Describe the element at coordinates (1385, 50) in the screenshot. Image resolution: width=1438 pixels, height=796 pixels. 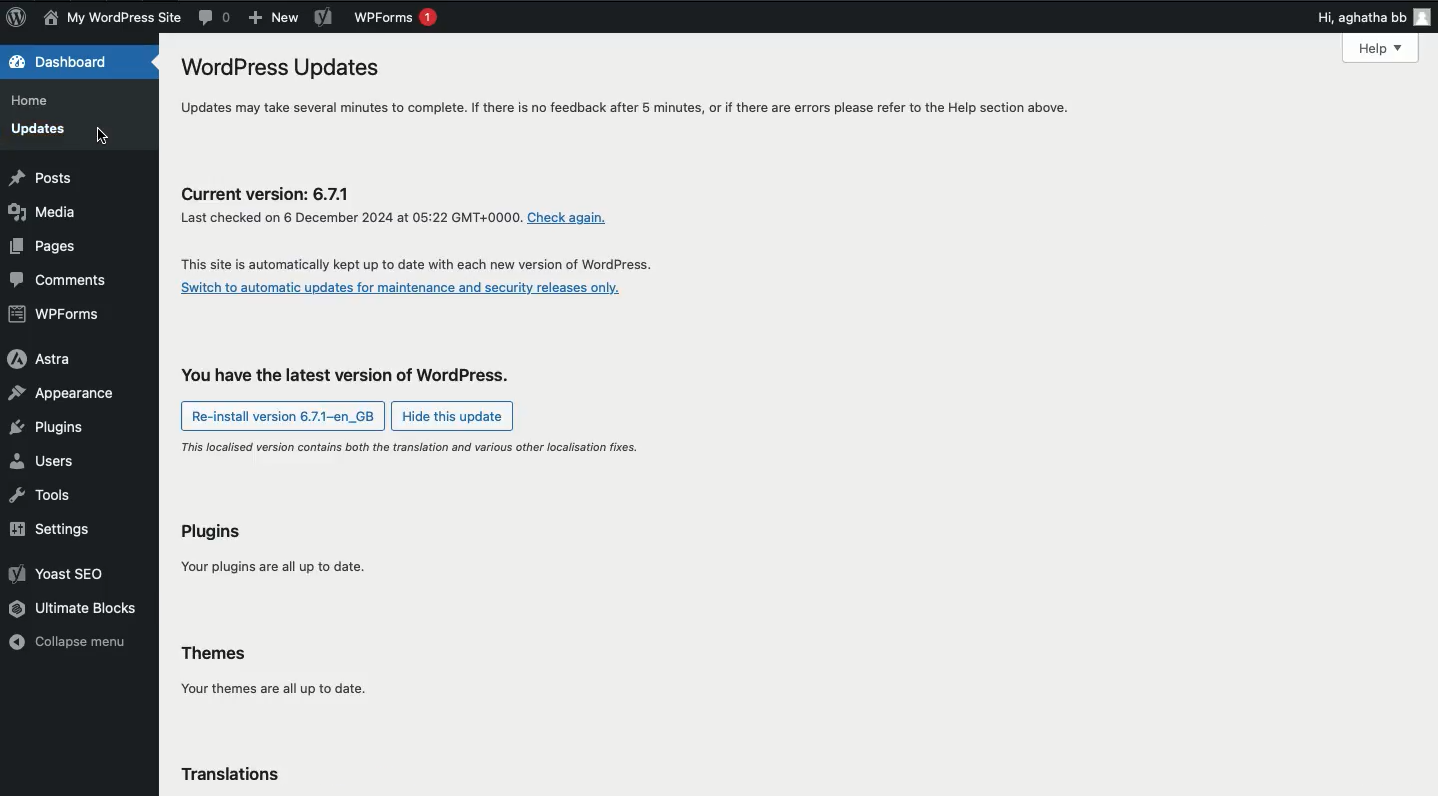
I see `Help` at that location.